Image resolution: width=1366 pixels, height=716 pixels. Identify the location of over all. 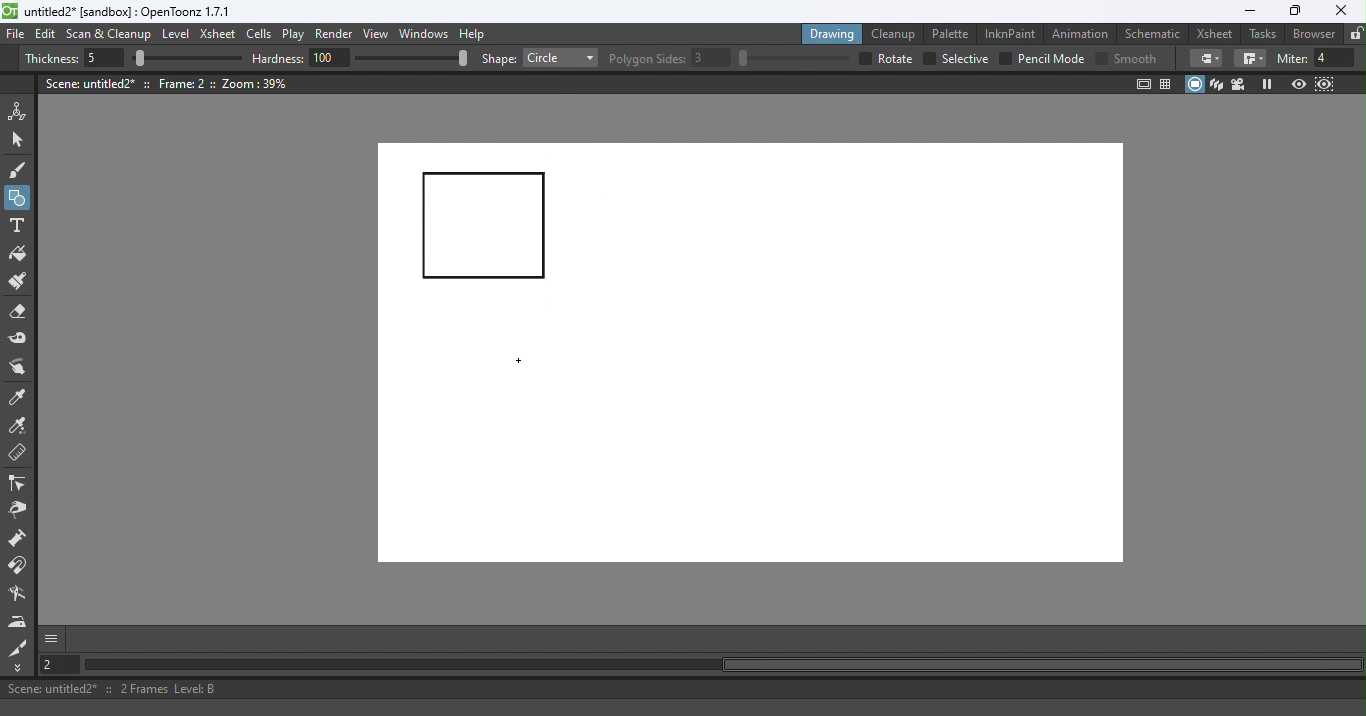
(897, 58).